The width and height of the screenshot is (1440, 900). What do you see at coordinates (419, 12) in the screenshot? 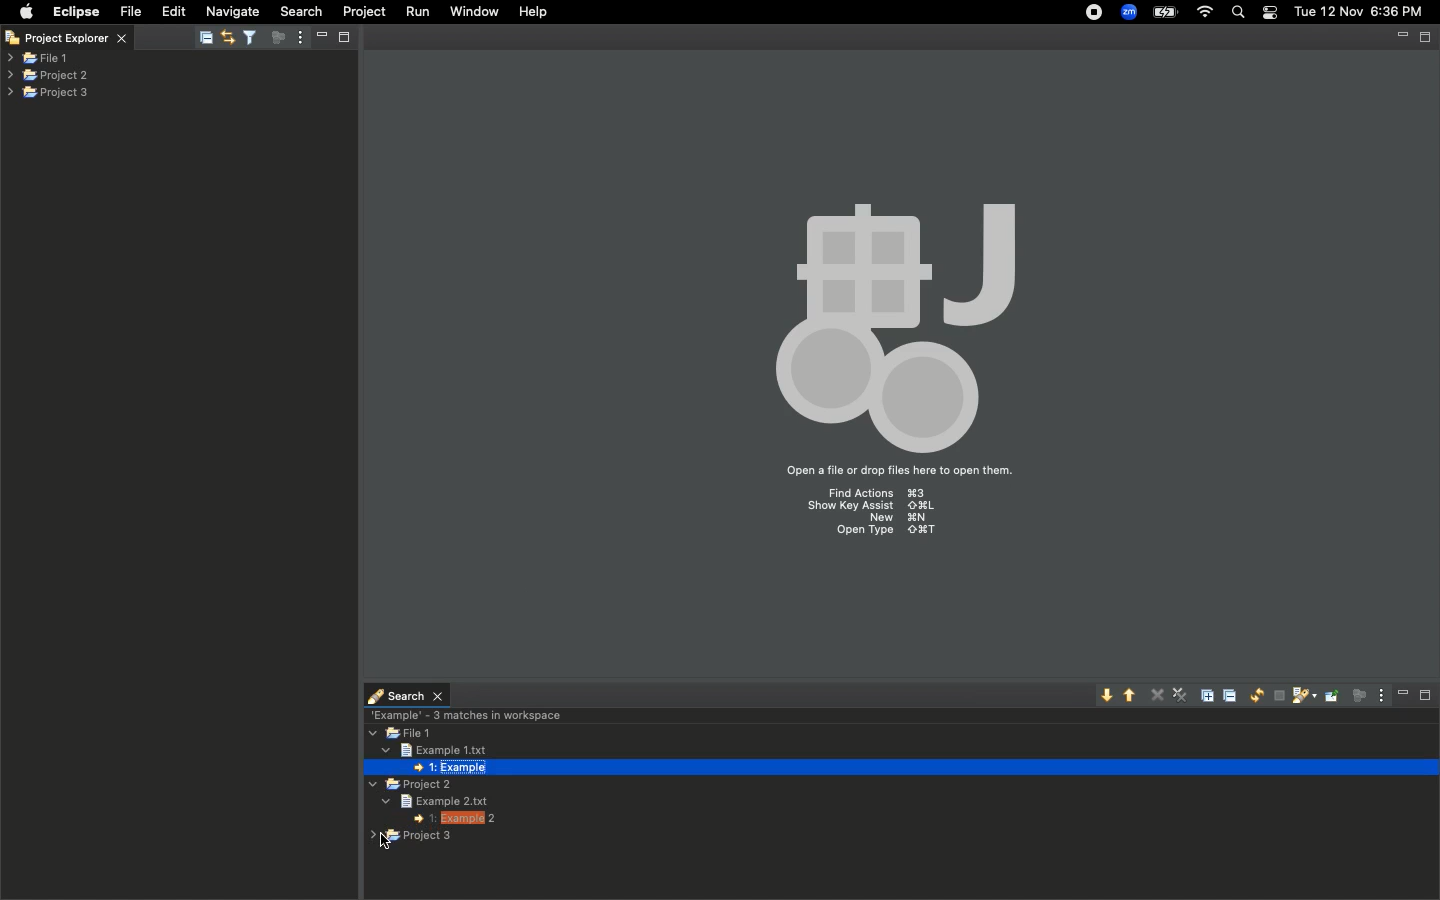
I see `Run` at bounding box center [419, 12].